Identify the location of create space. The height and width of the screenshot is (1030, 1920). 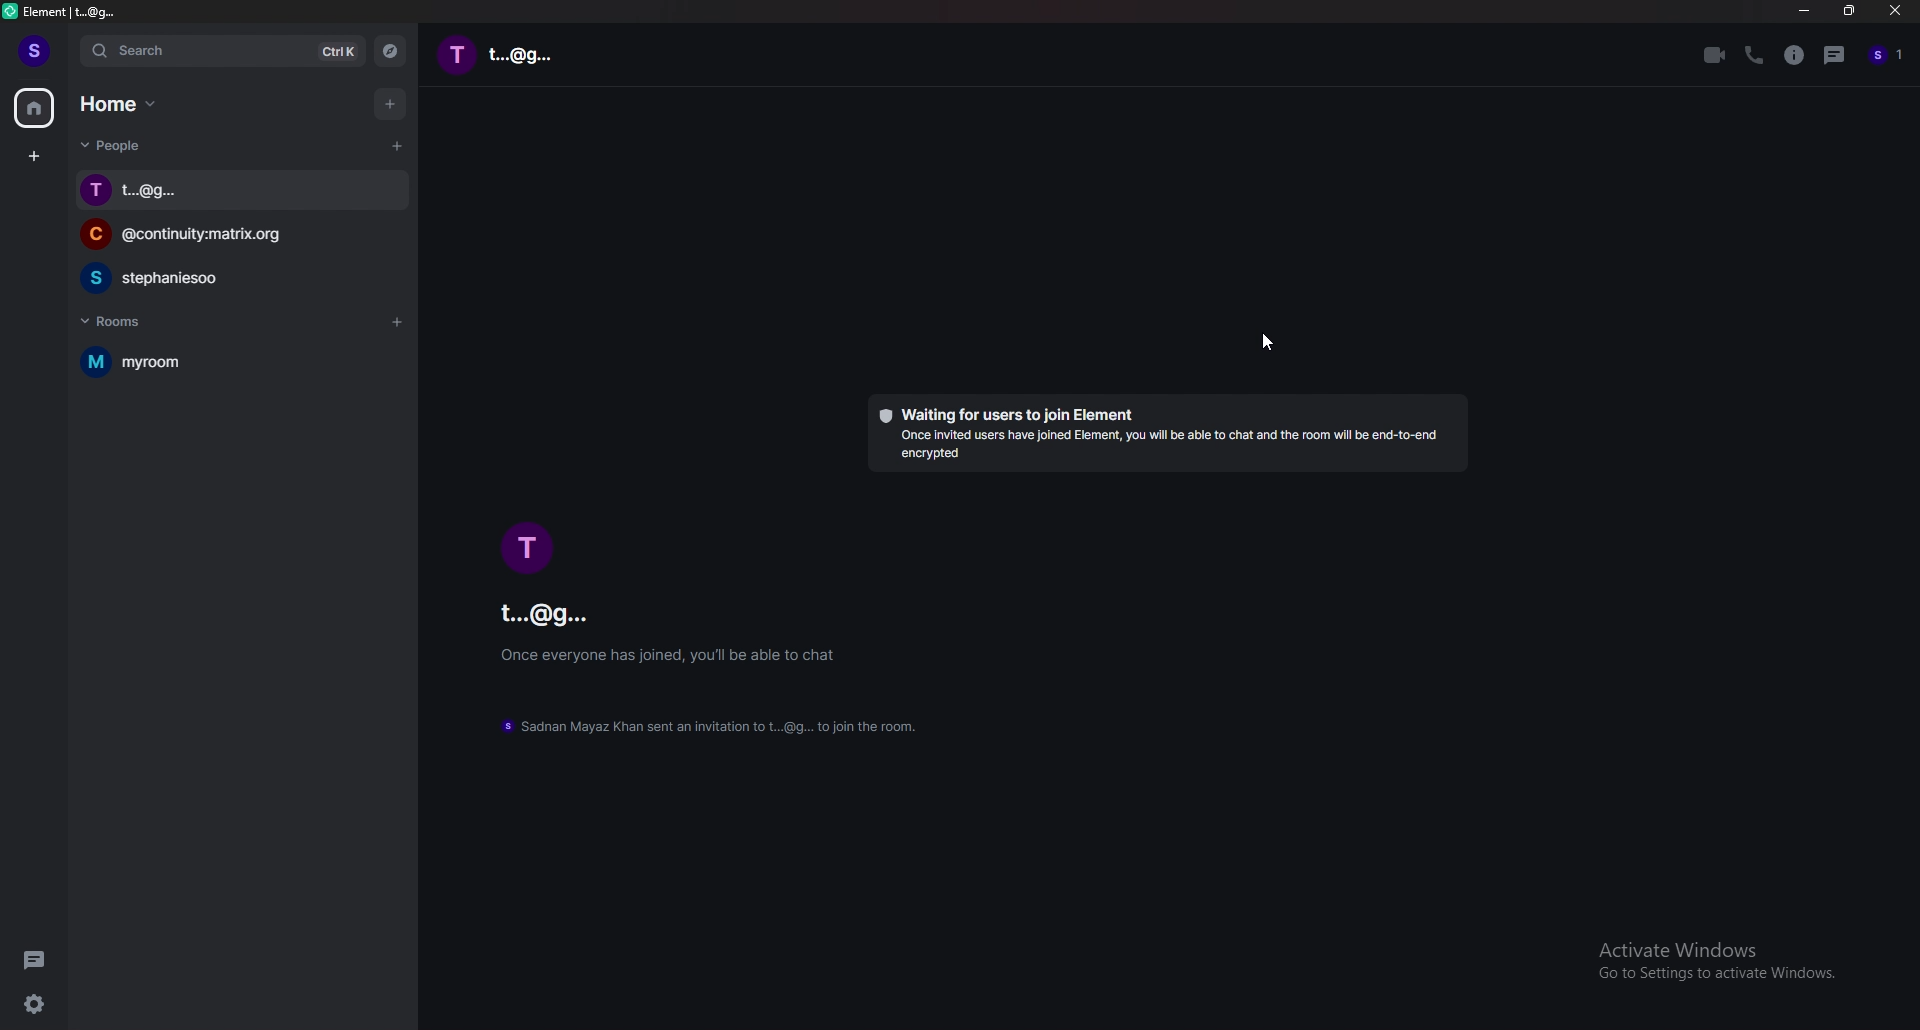
(35, 158).